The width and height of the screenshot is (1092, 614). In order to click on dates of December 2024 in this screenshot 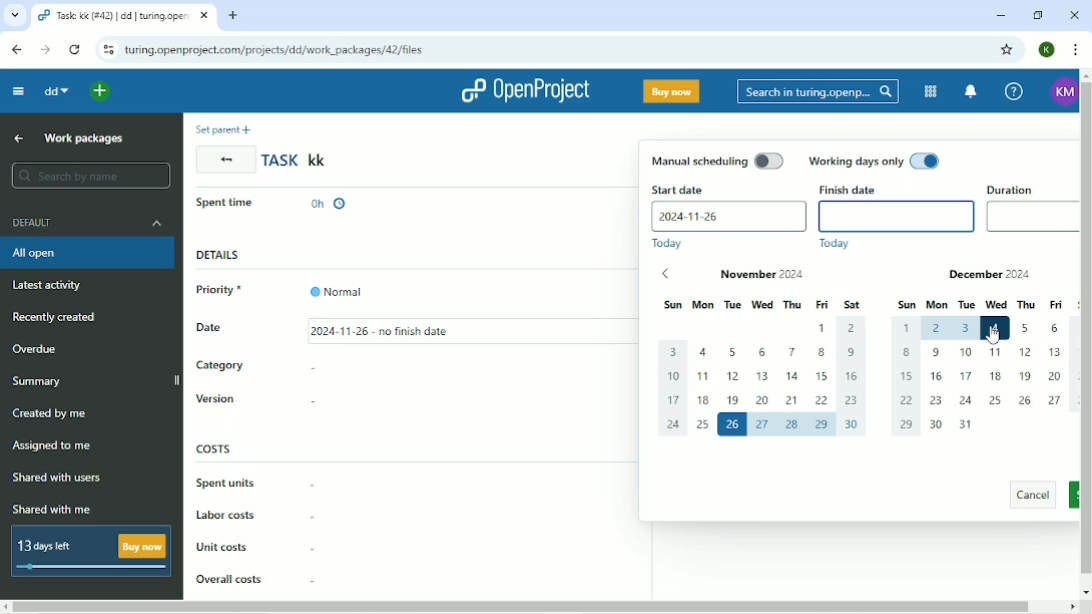, I will do `click(982, 376)`.